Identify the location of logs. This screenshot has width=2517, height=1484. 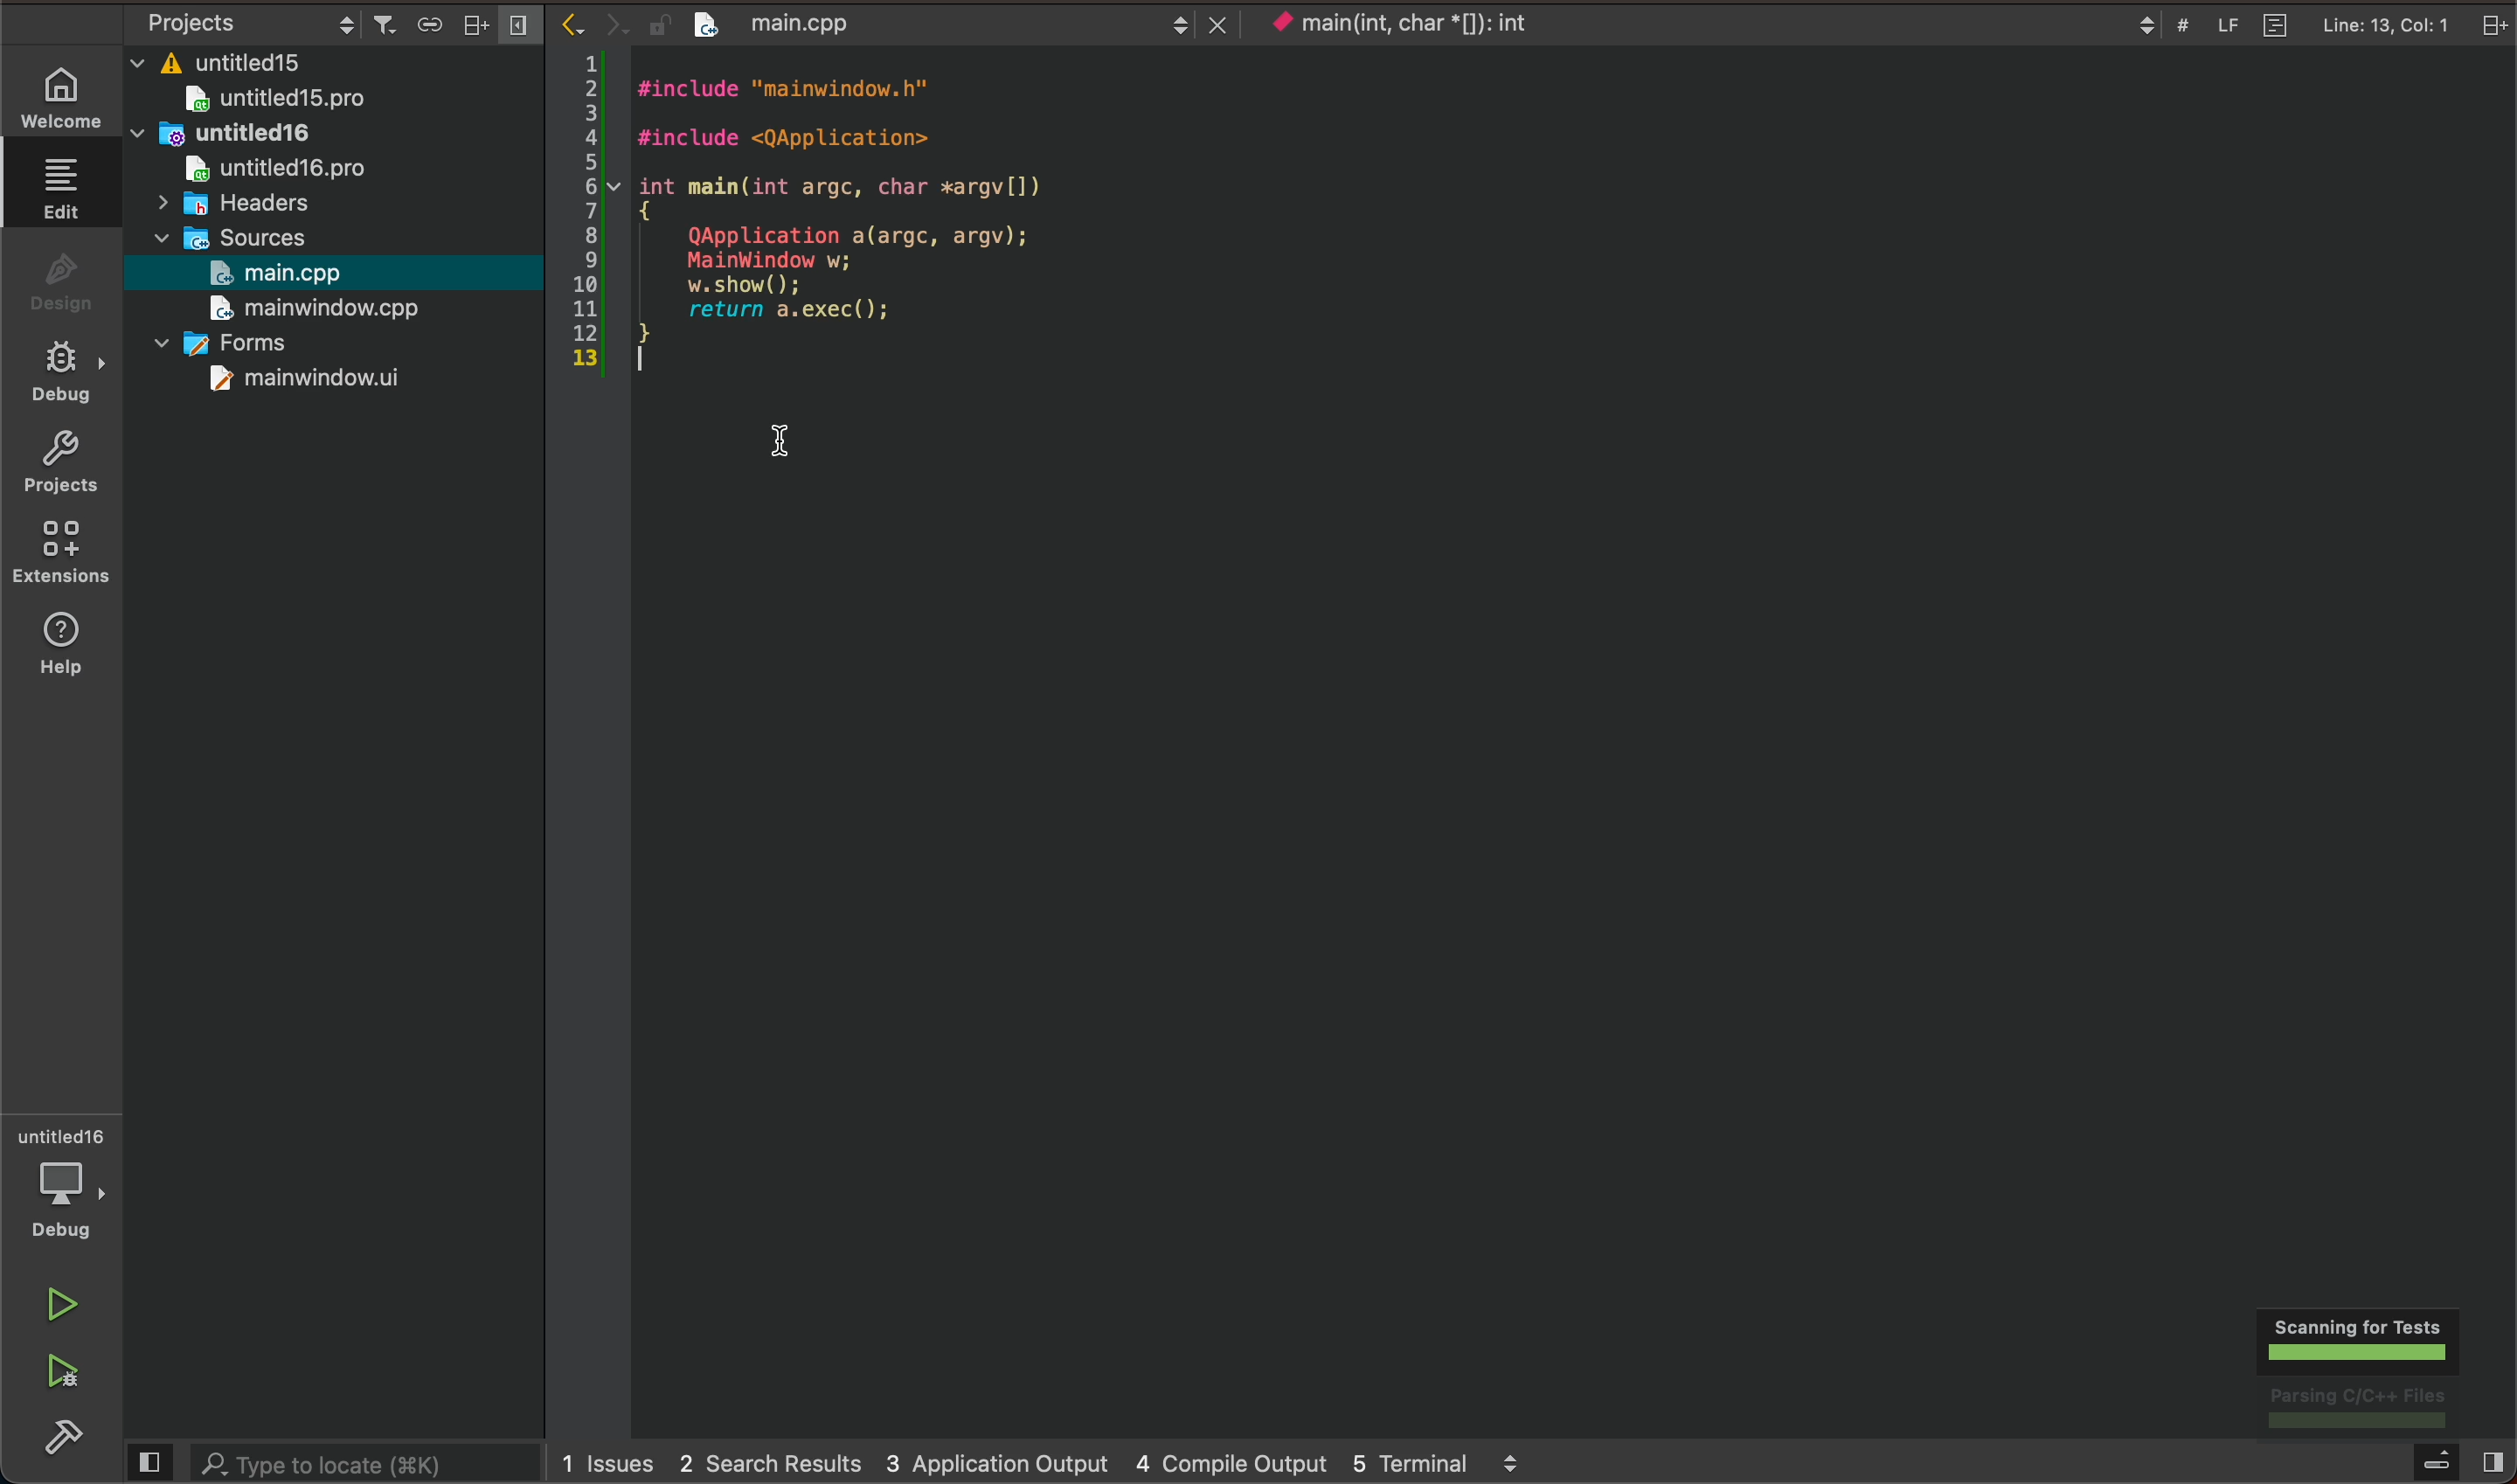
(1051, 1460).